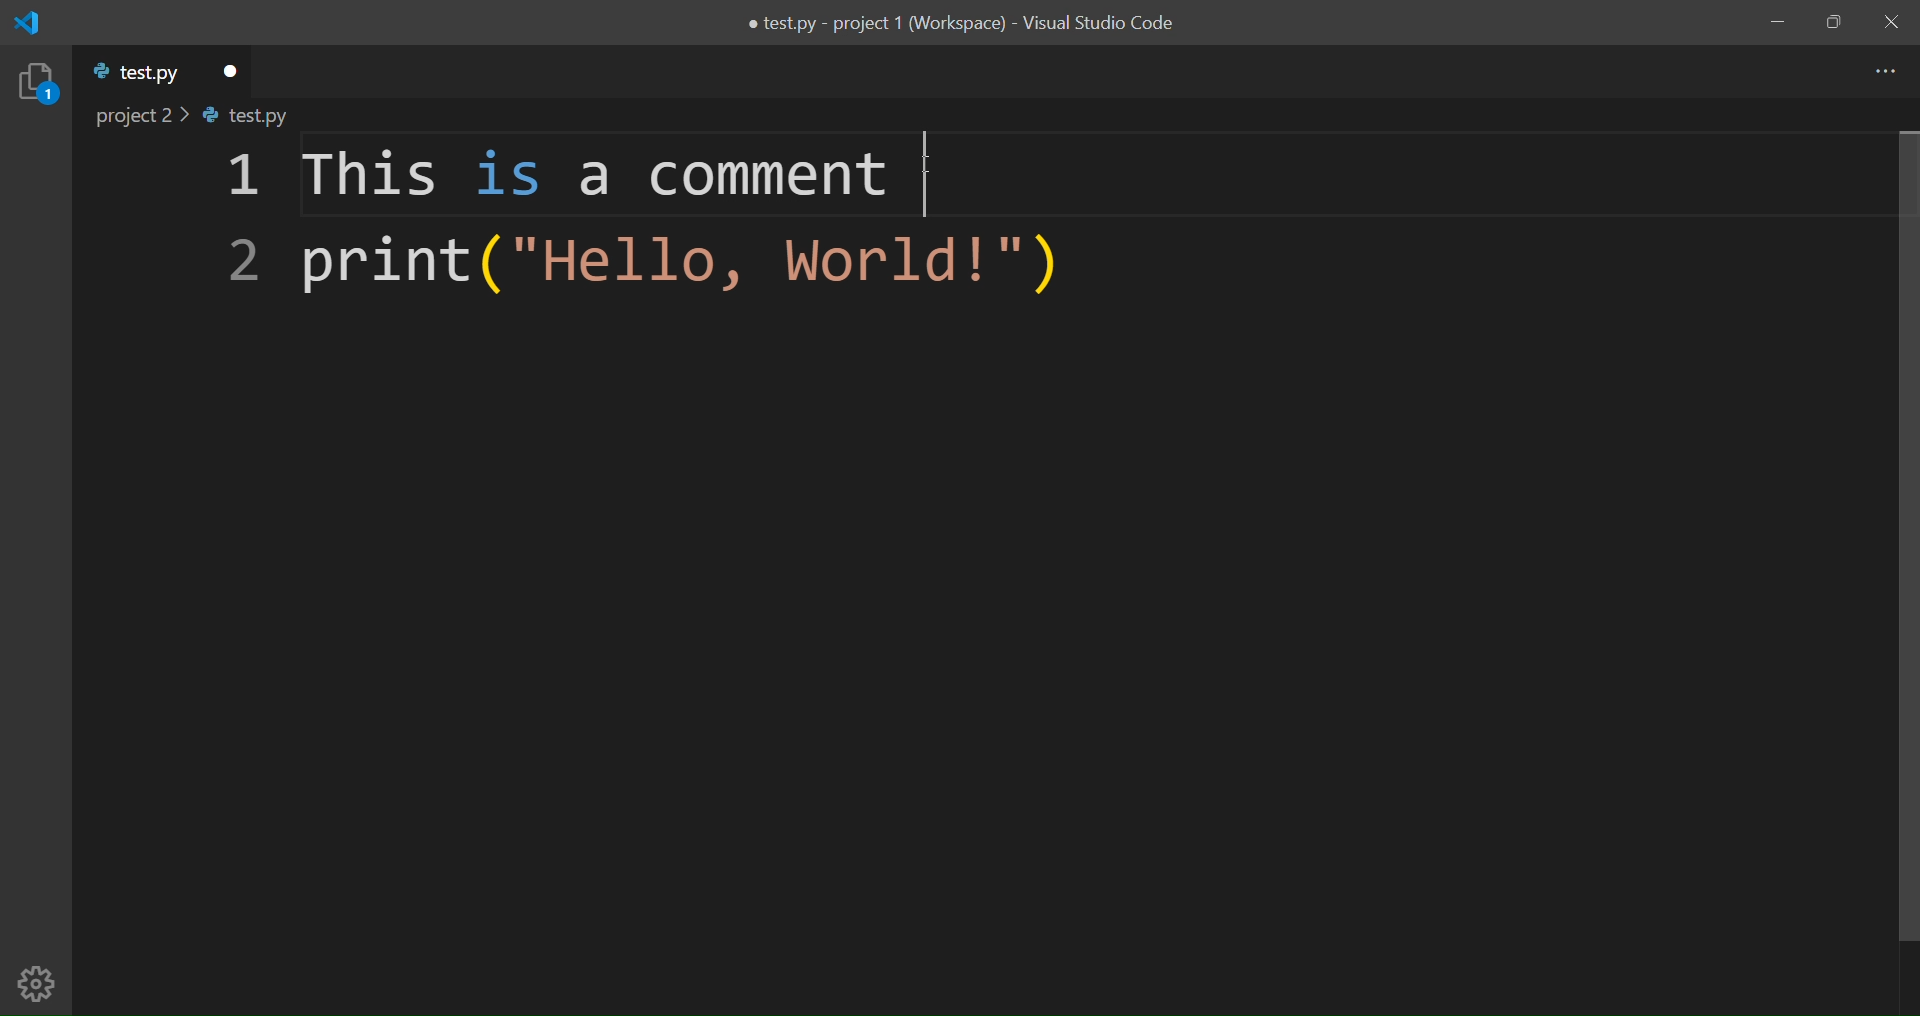  I want to click on explorer, so click(36, 84).